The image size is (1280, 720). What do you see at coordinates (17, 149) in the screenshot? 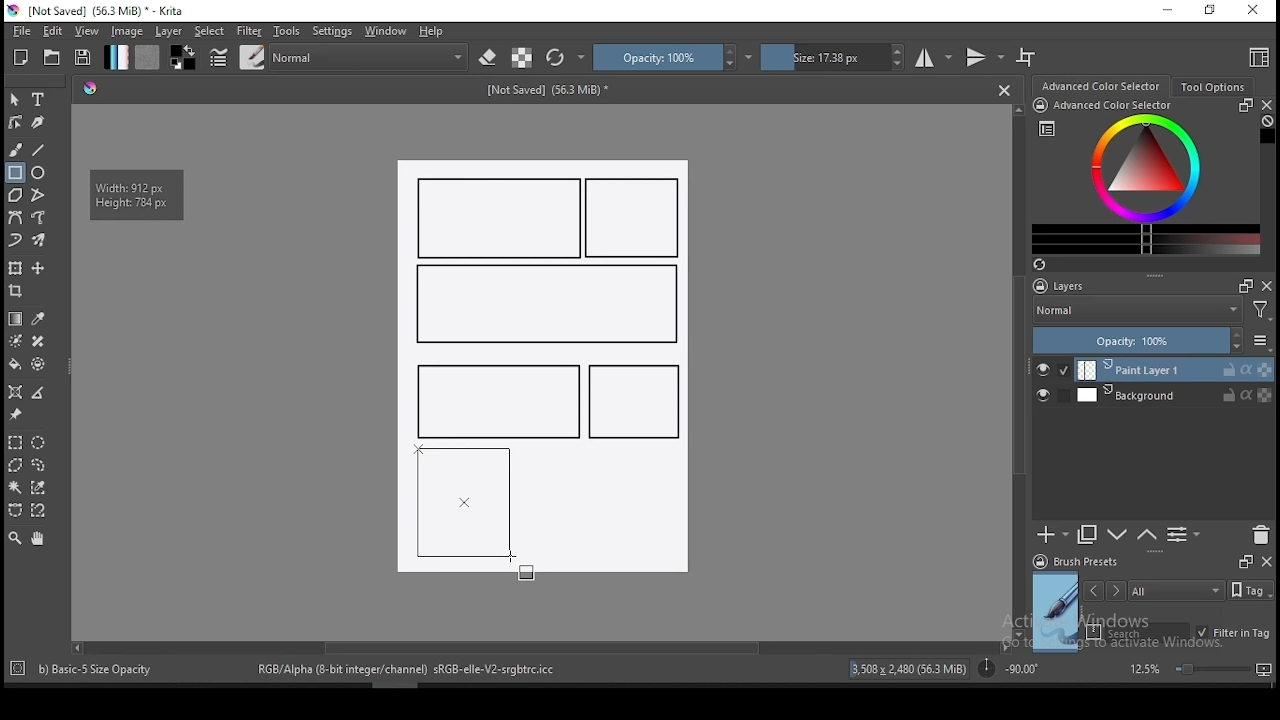
I see `brush tool` at bounding box center [17, 149].